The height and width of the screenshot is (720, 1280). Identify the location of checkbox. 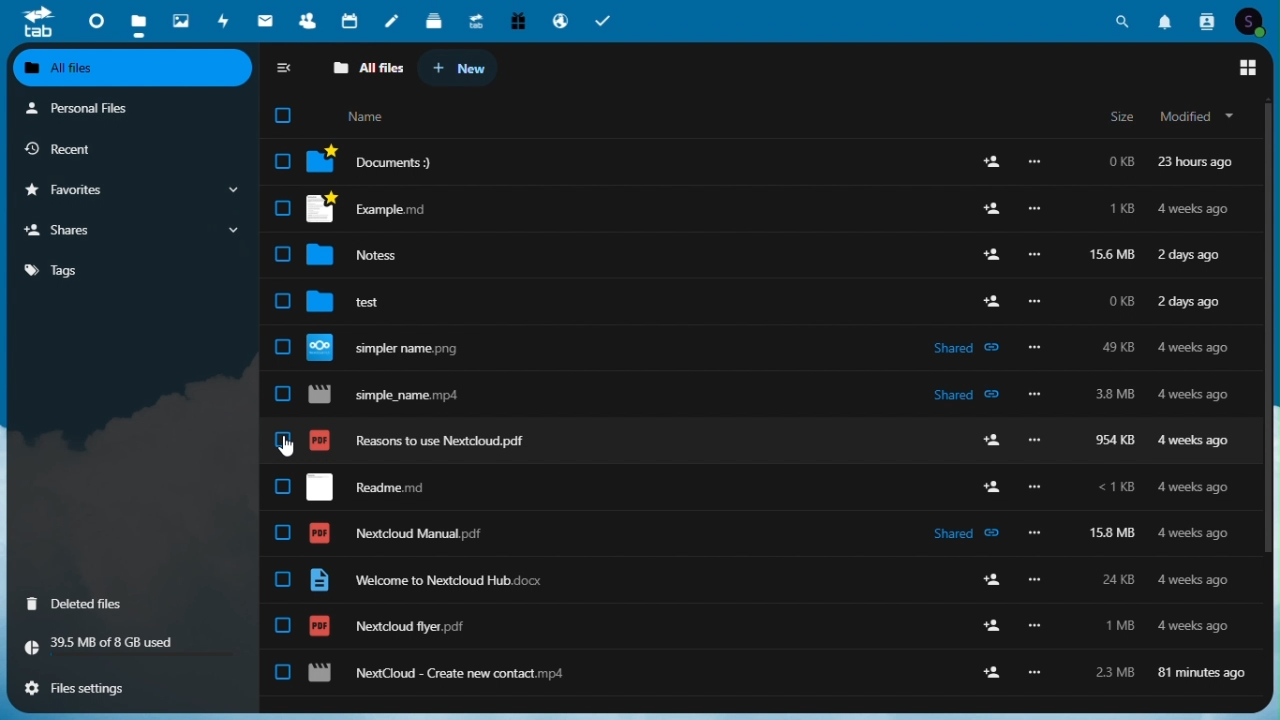
(283, 253).